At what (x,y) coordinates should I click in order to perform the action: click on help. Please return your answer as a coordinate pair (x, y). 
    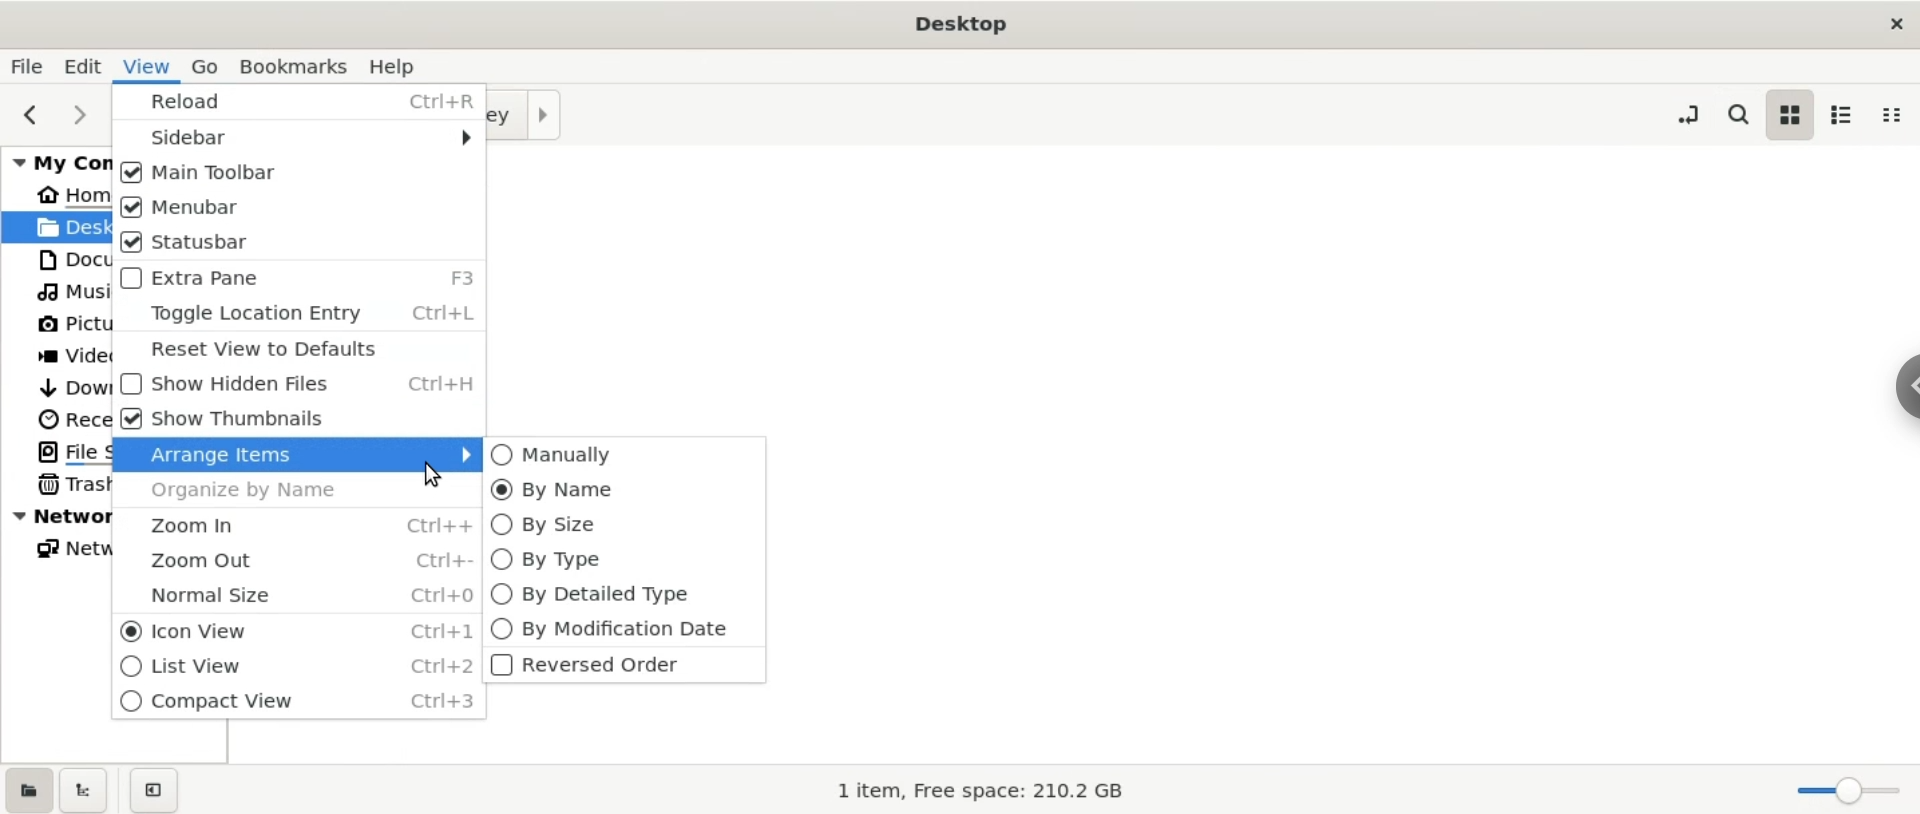
    Looking at the image, I should click on (405, 65).